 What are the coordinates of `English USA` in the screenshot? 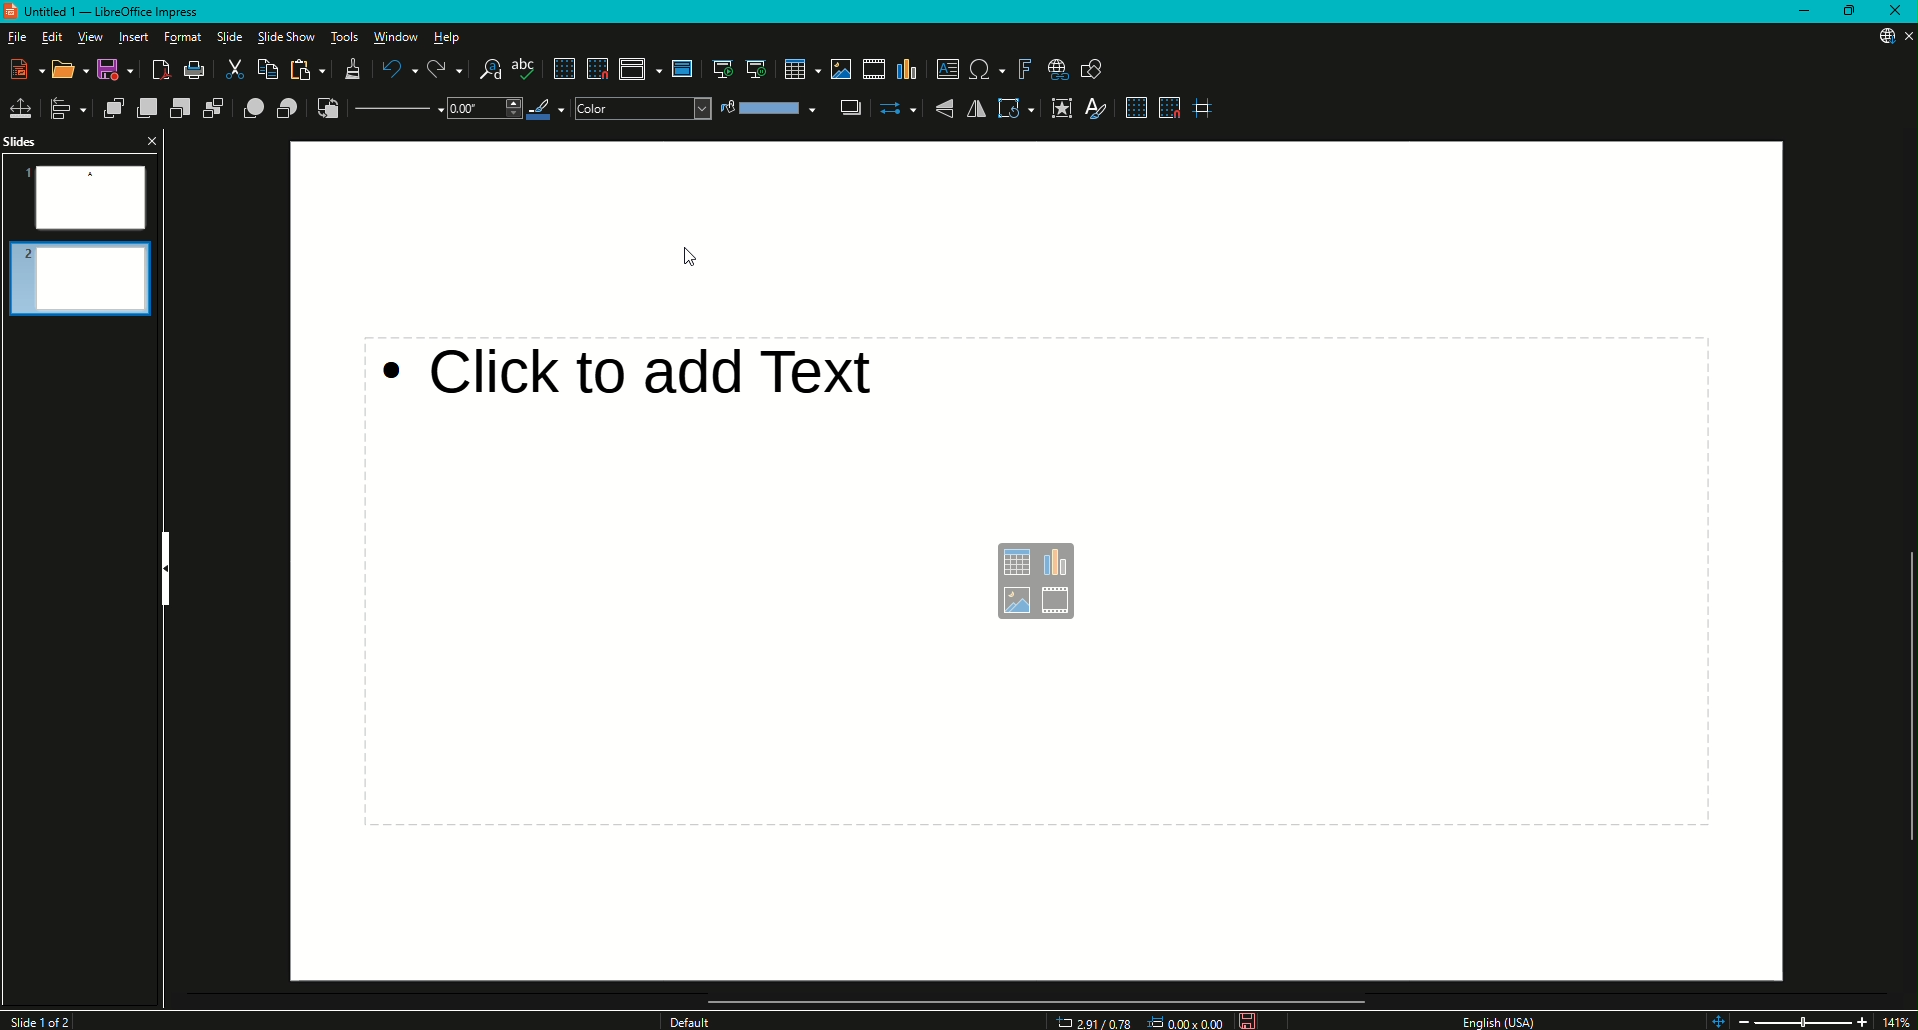 It's located at (1505, 1020).